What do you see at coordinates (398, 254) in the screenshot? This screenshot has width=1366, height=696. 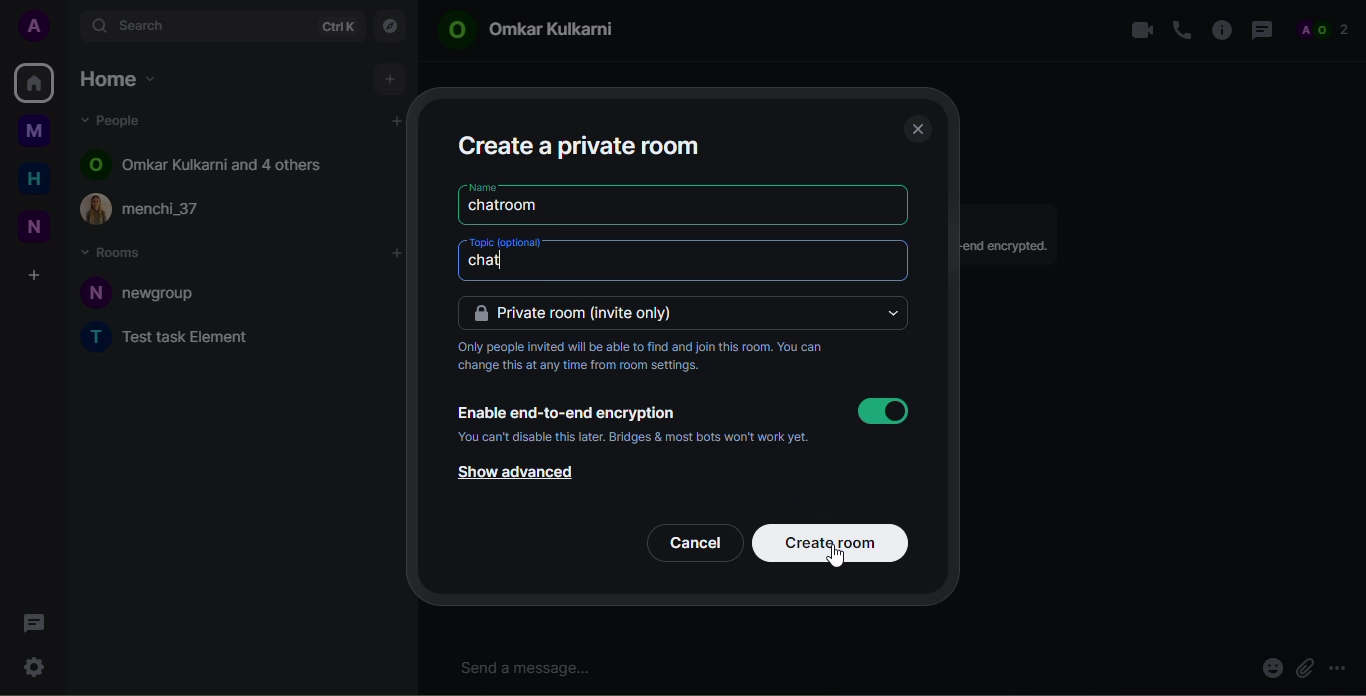 I see `add` at bounding box center [398, 254].